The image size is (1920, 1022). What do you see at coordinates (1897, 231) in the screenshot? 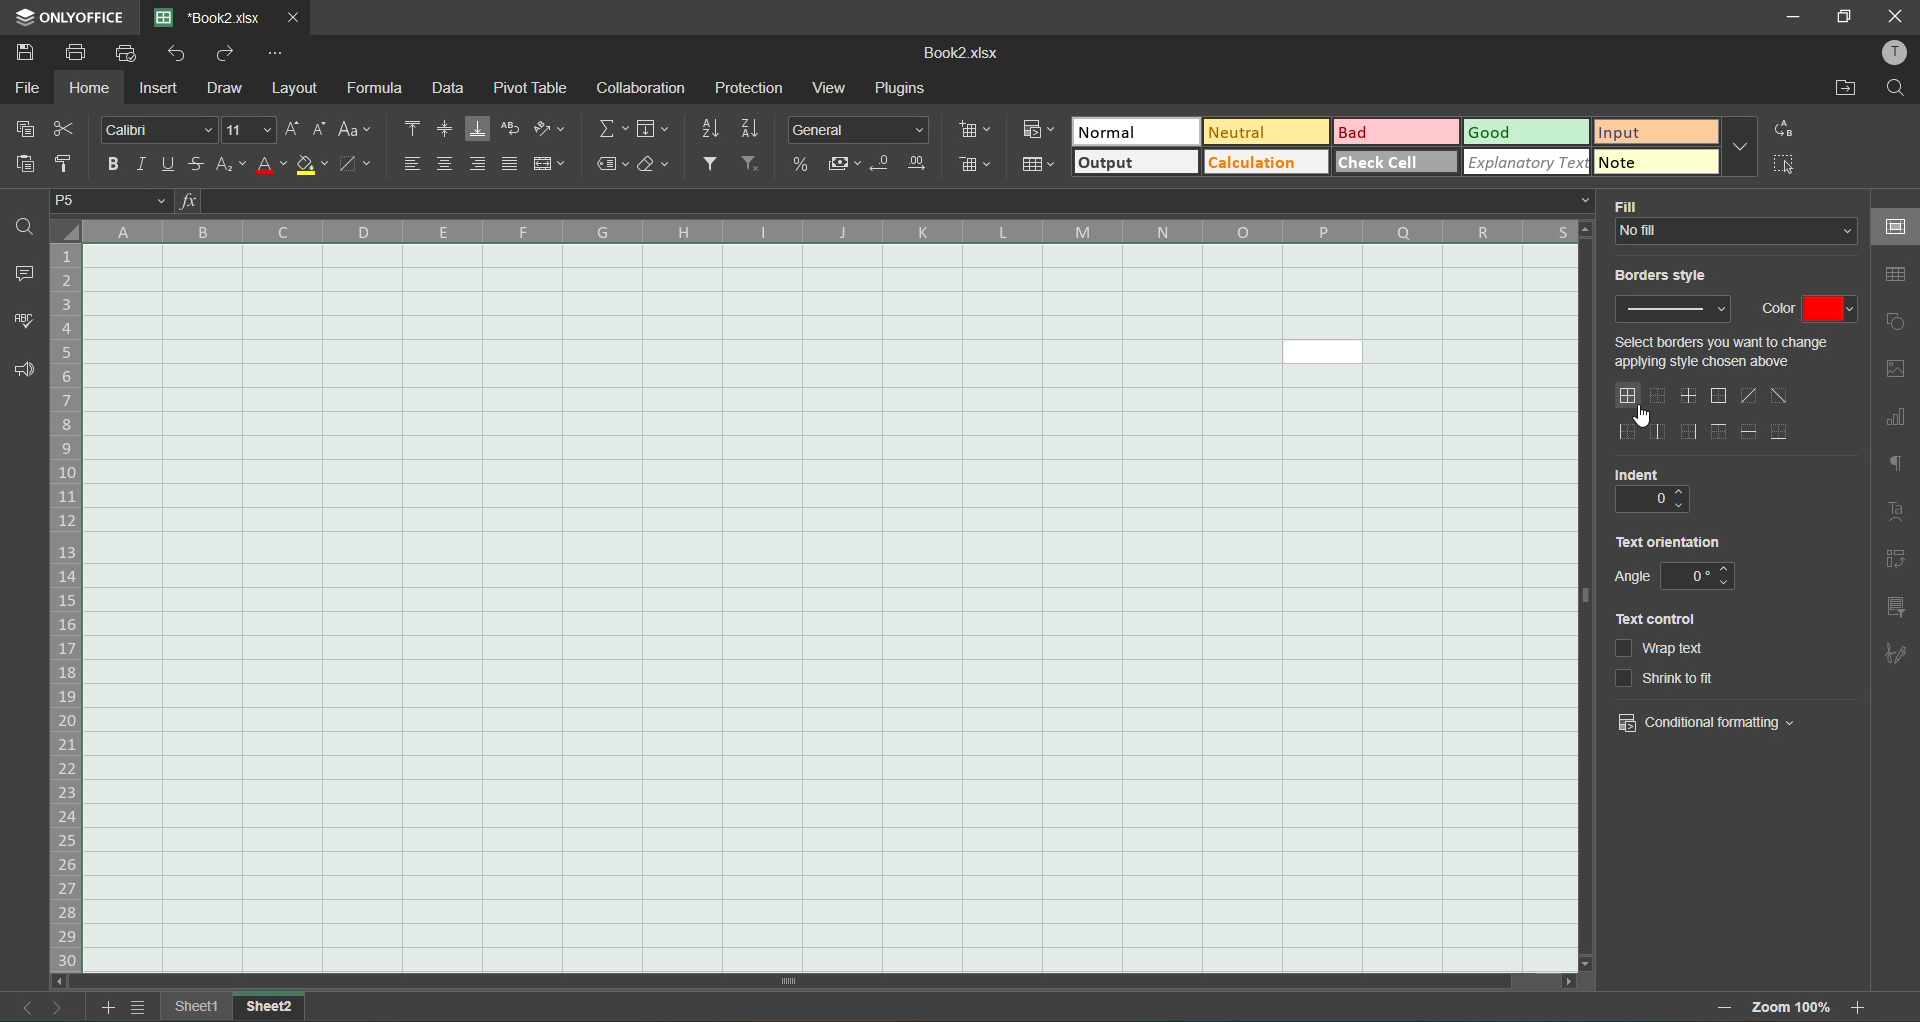
I see `cell settings` at bounding box center [1897, 231].